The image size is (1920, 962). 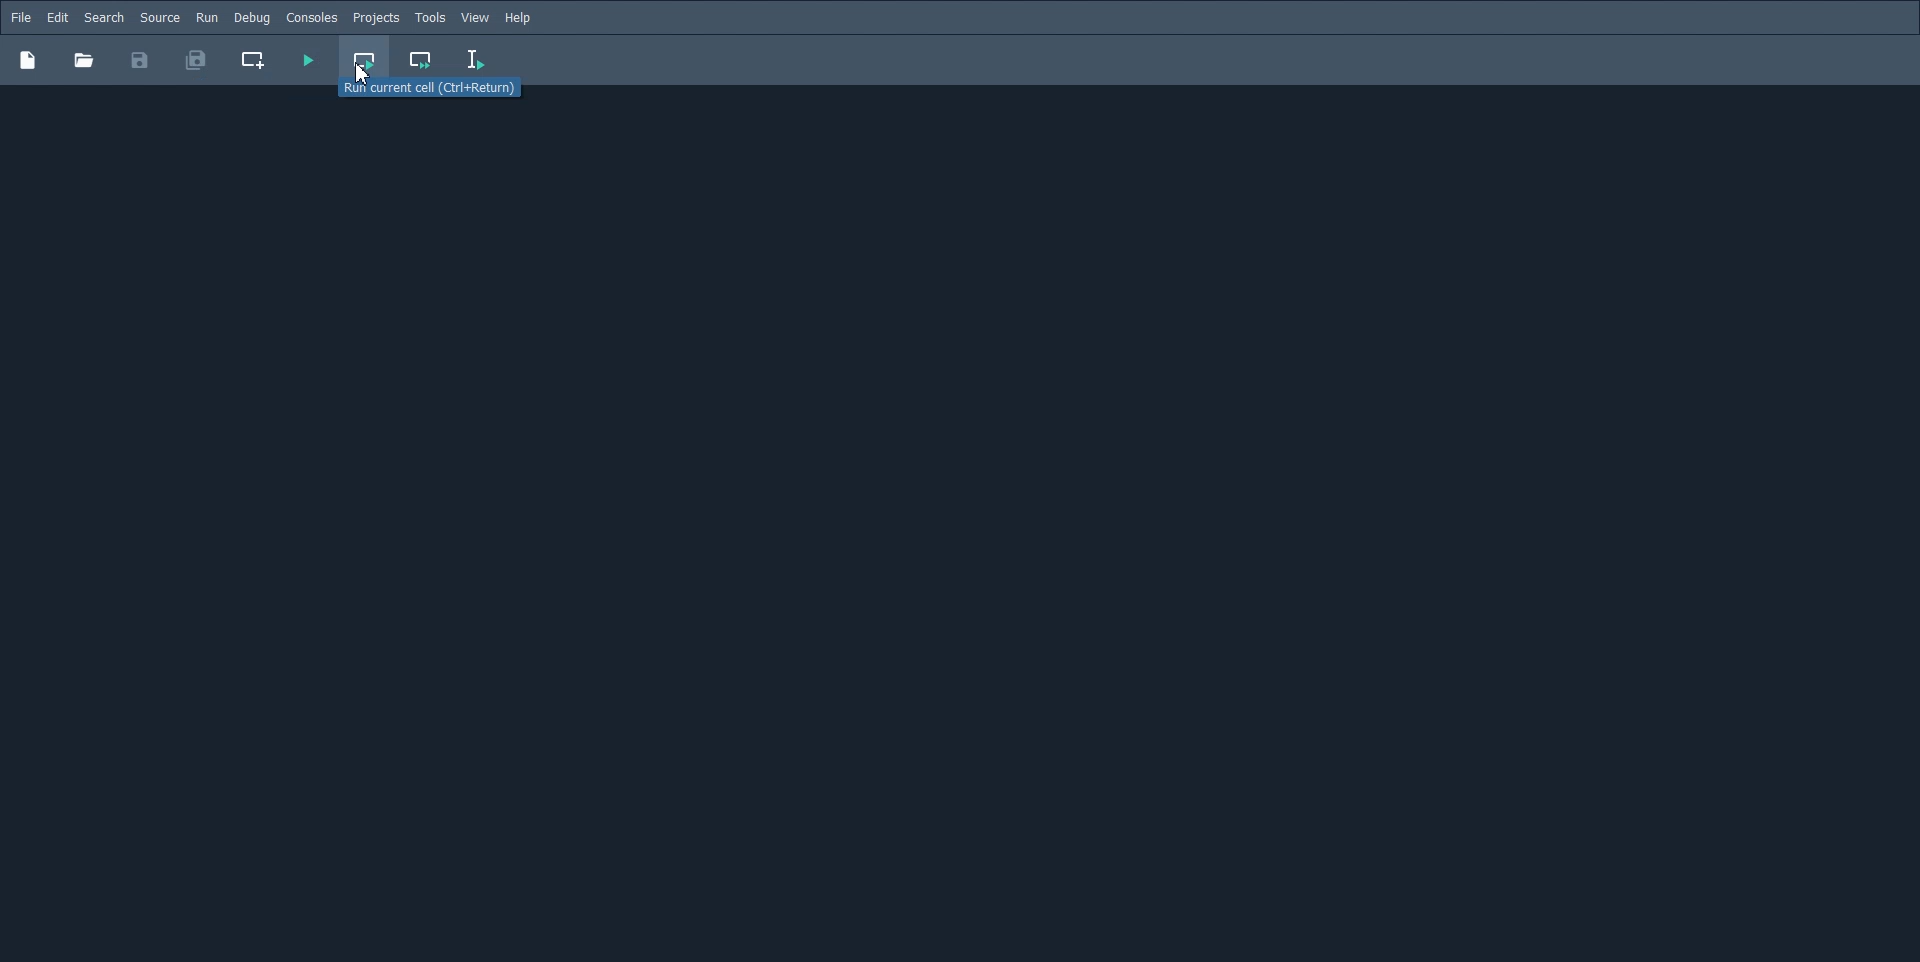 I want to click on Tools, so click(x=430, y=18).